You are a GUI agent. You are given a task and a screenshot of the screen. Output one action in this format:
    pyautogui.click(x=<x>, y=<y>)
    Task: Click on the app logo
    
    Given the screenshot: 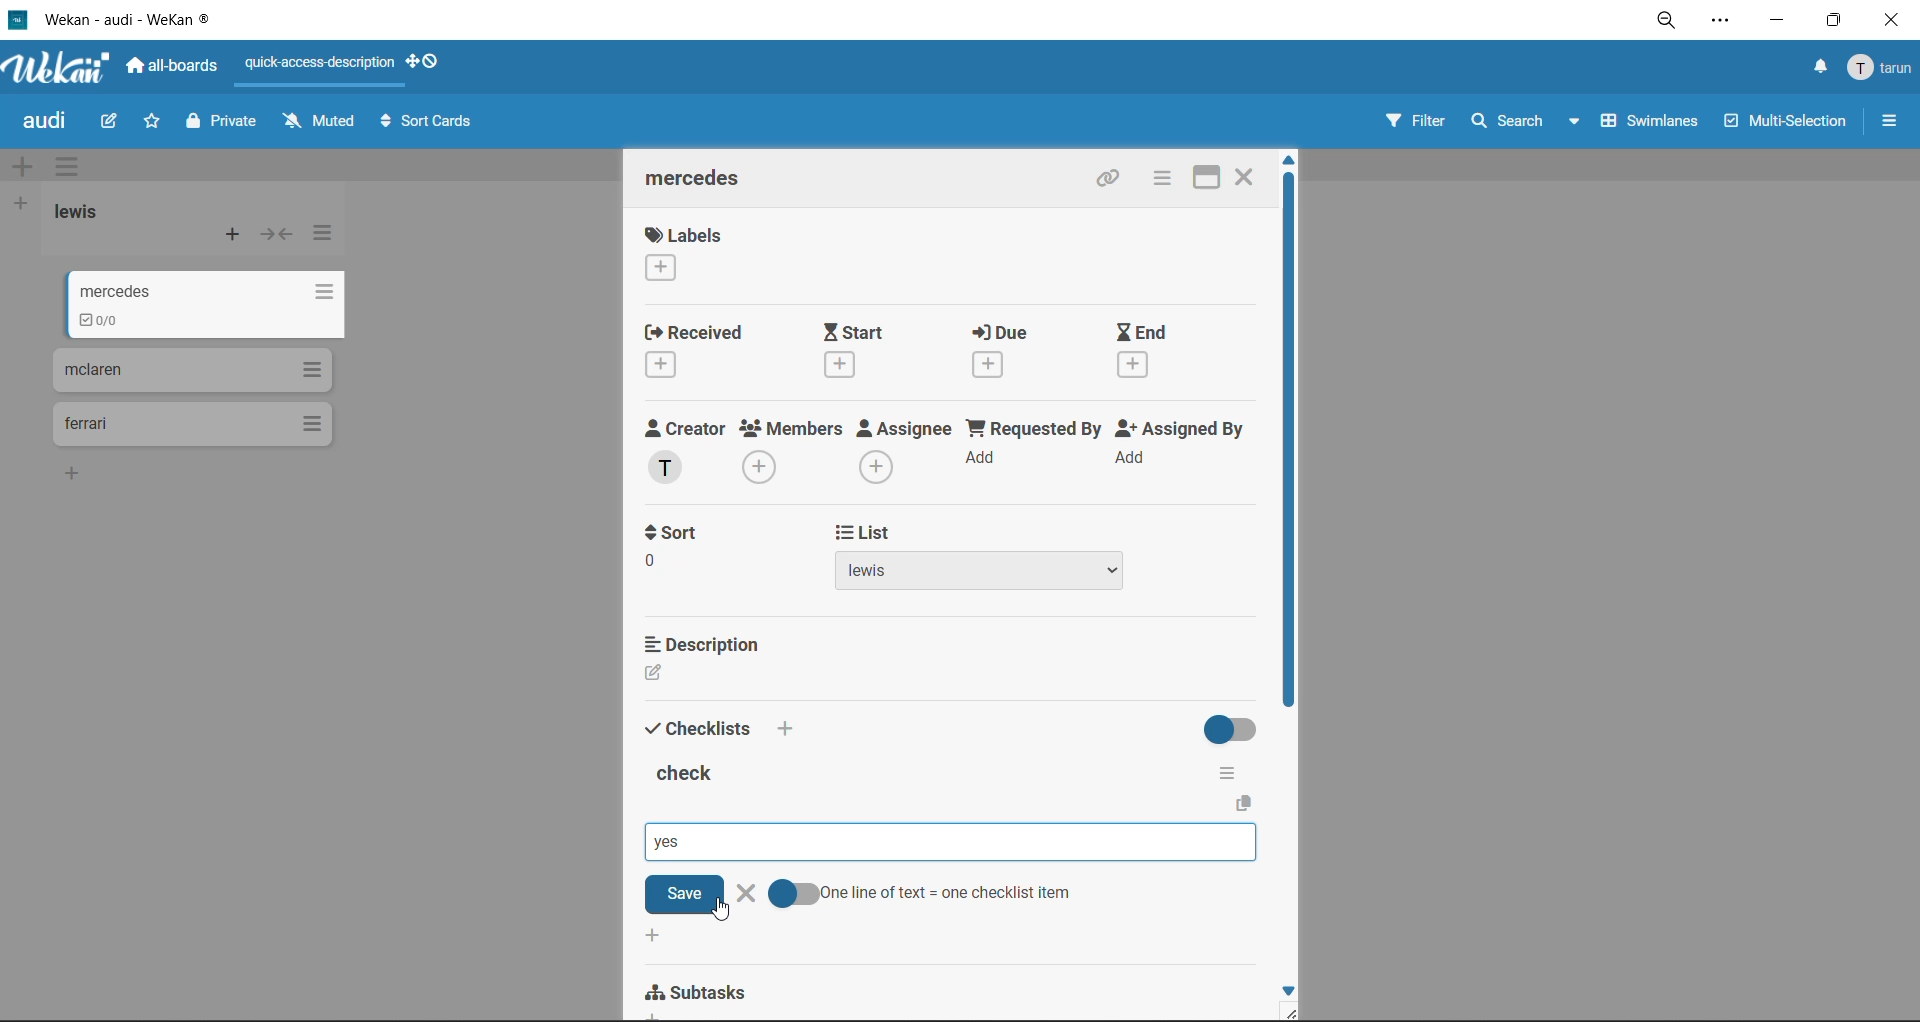 What is the action you would take?
    pyautogui.click(x=58, y=70)
    